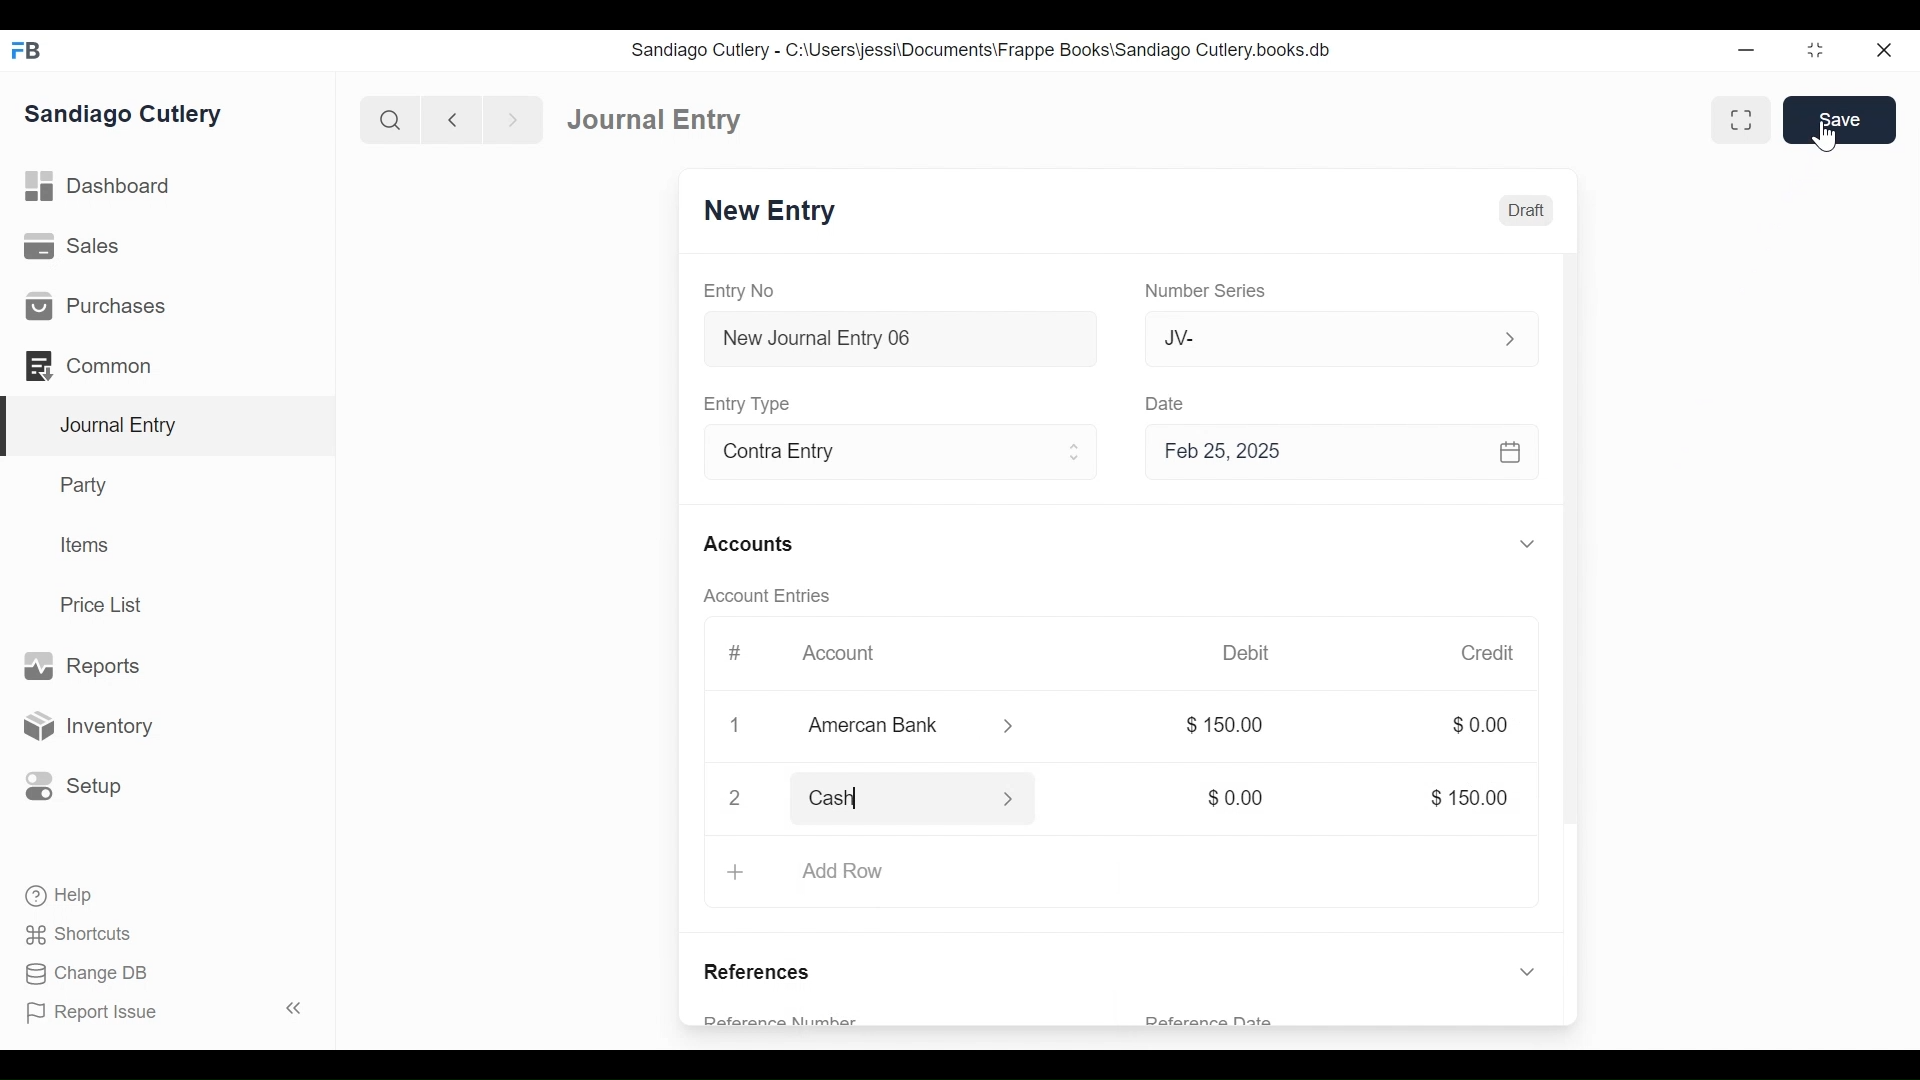  What do you see at coordinates (1209, 291) in the screenshot?
I see `Number Series` at bounding box center [1209, 291].